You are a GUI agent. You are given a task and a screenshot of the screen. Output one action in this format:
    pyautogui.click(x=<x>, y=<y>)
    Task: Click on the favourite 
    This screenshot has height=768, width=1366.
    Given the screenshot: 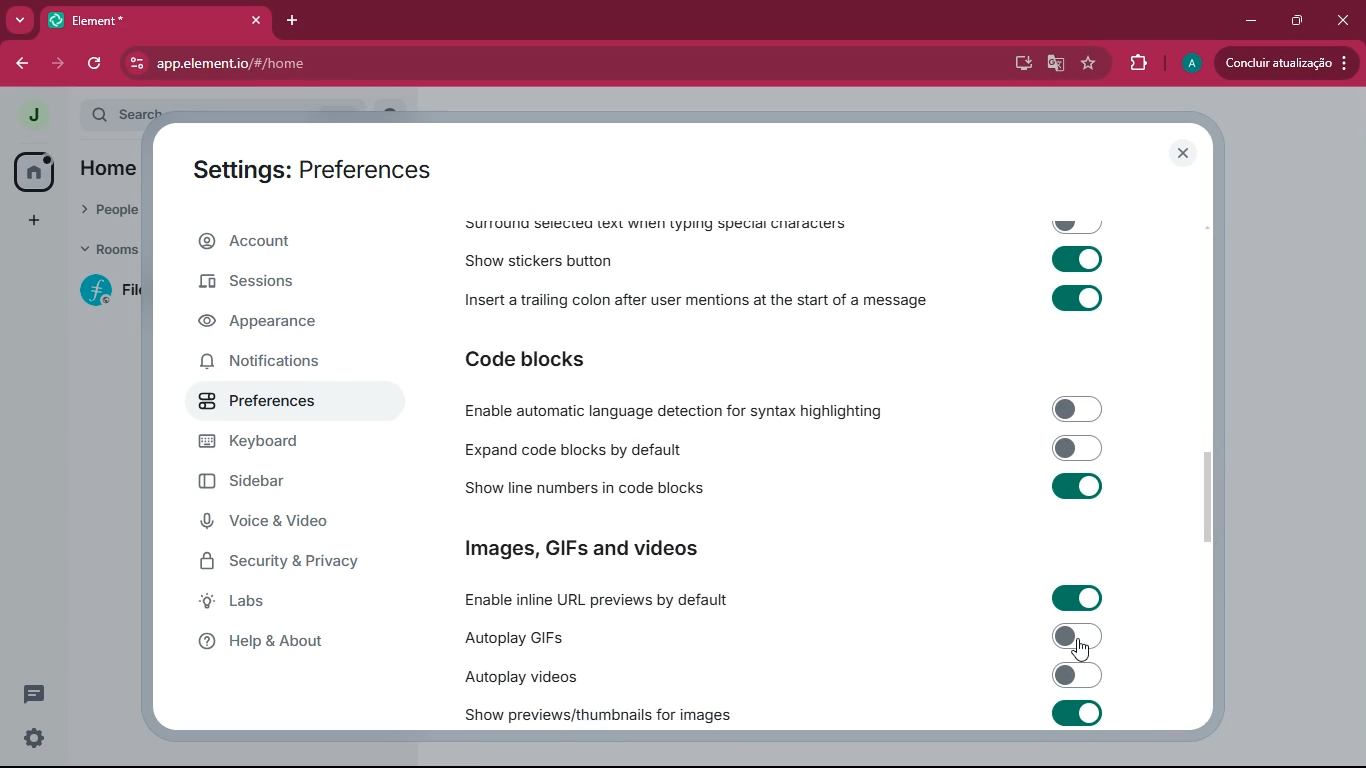 What is the action you would take?
    pyautogui.click(x=1087, y=65)
    